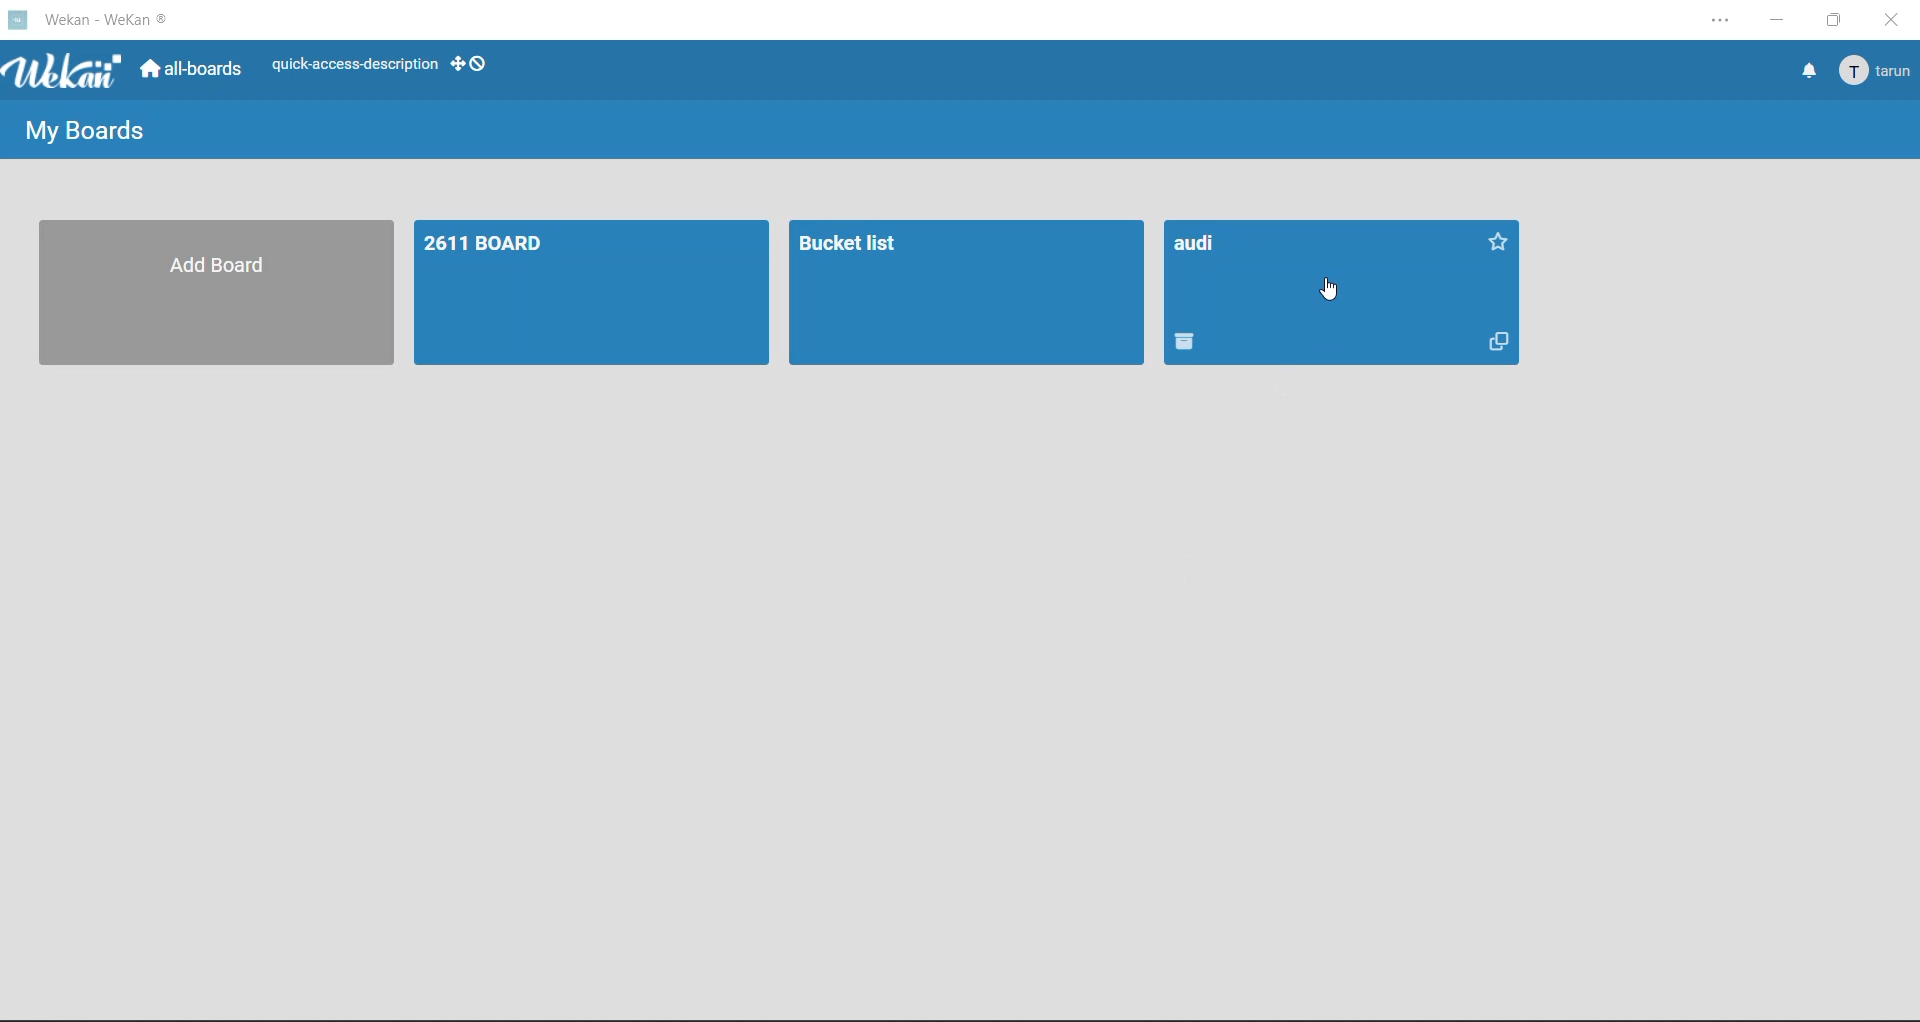 The width and height of the screenshot is (1920, 1022). Describe the element at coordinates (1331, 290) in the screenshot. I see `cursor` at that location.